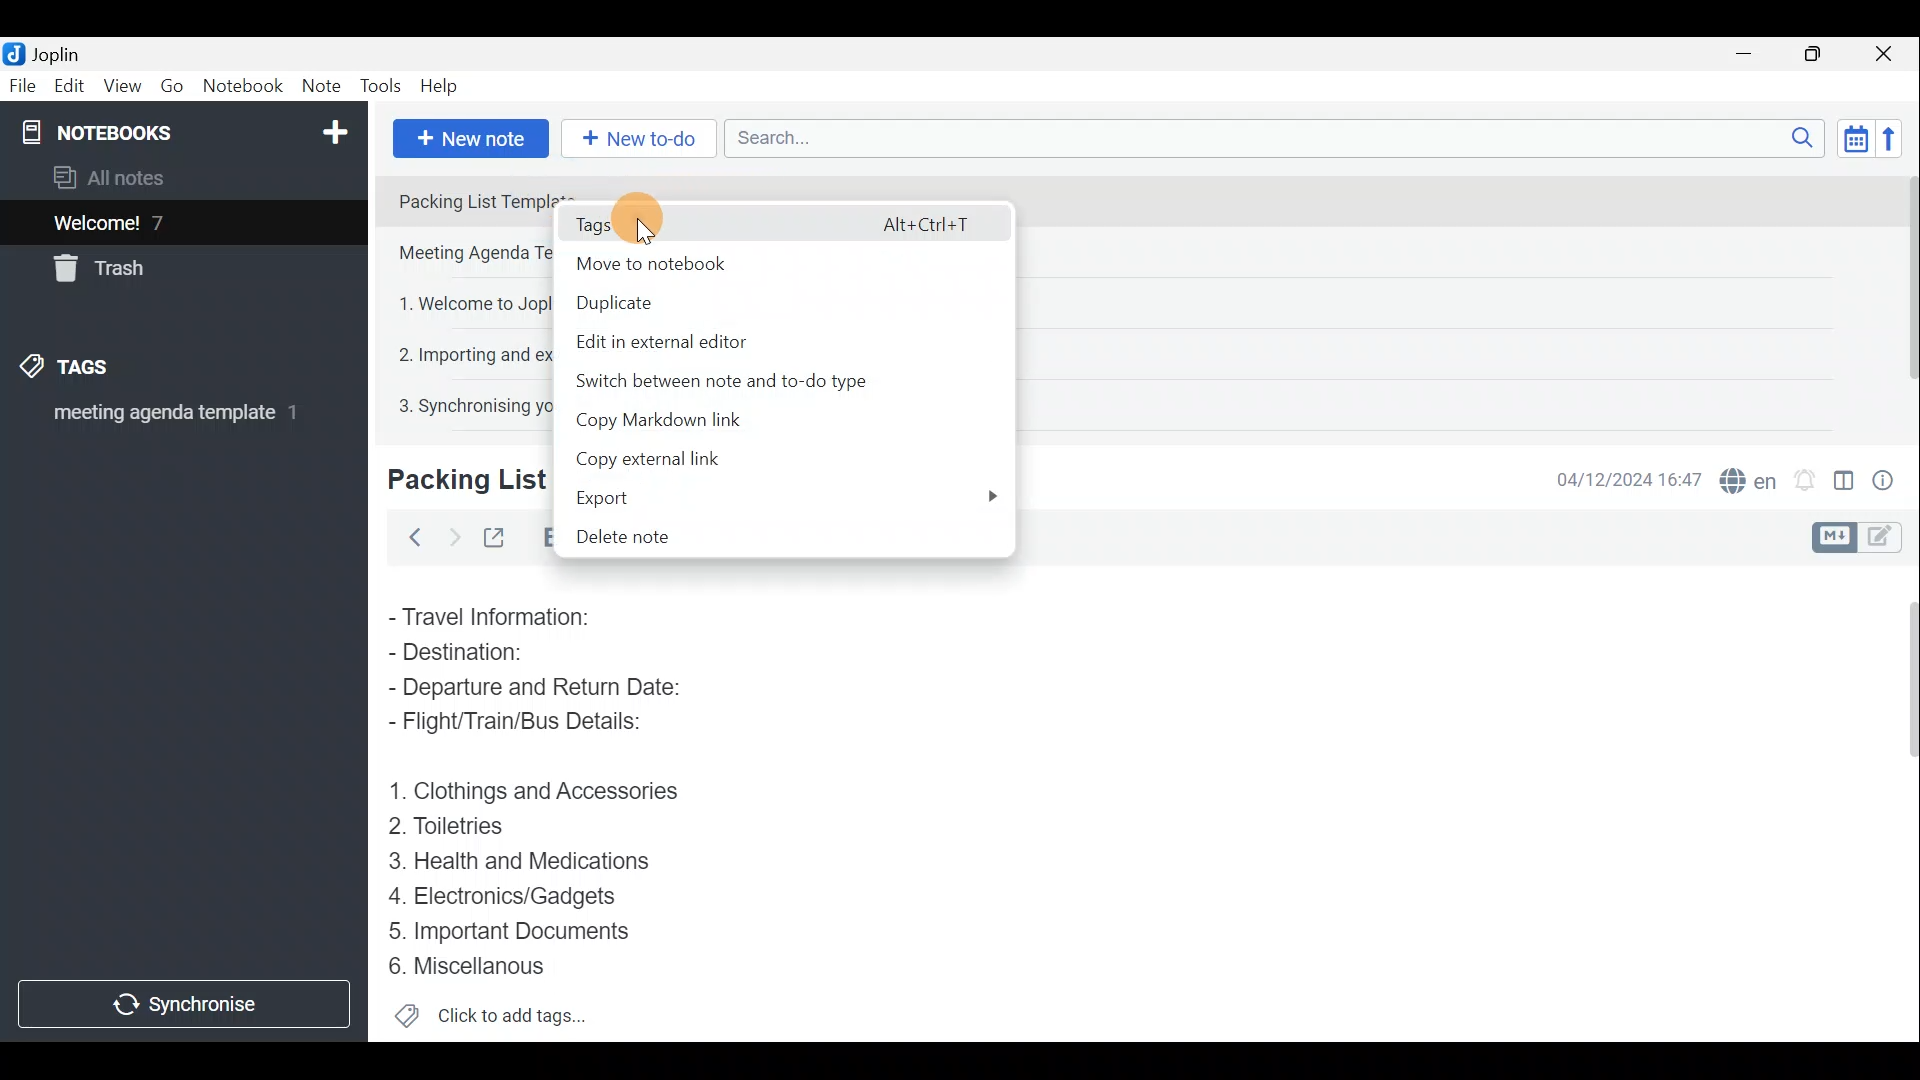 This screenshot has width=1920, height=1080. Describe the element at coordinates (461, 199) in the screenshot. I see `Packing List Template` at that location.